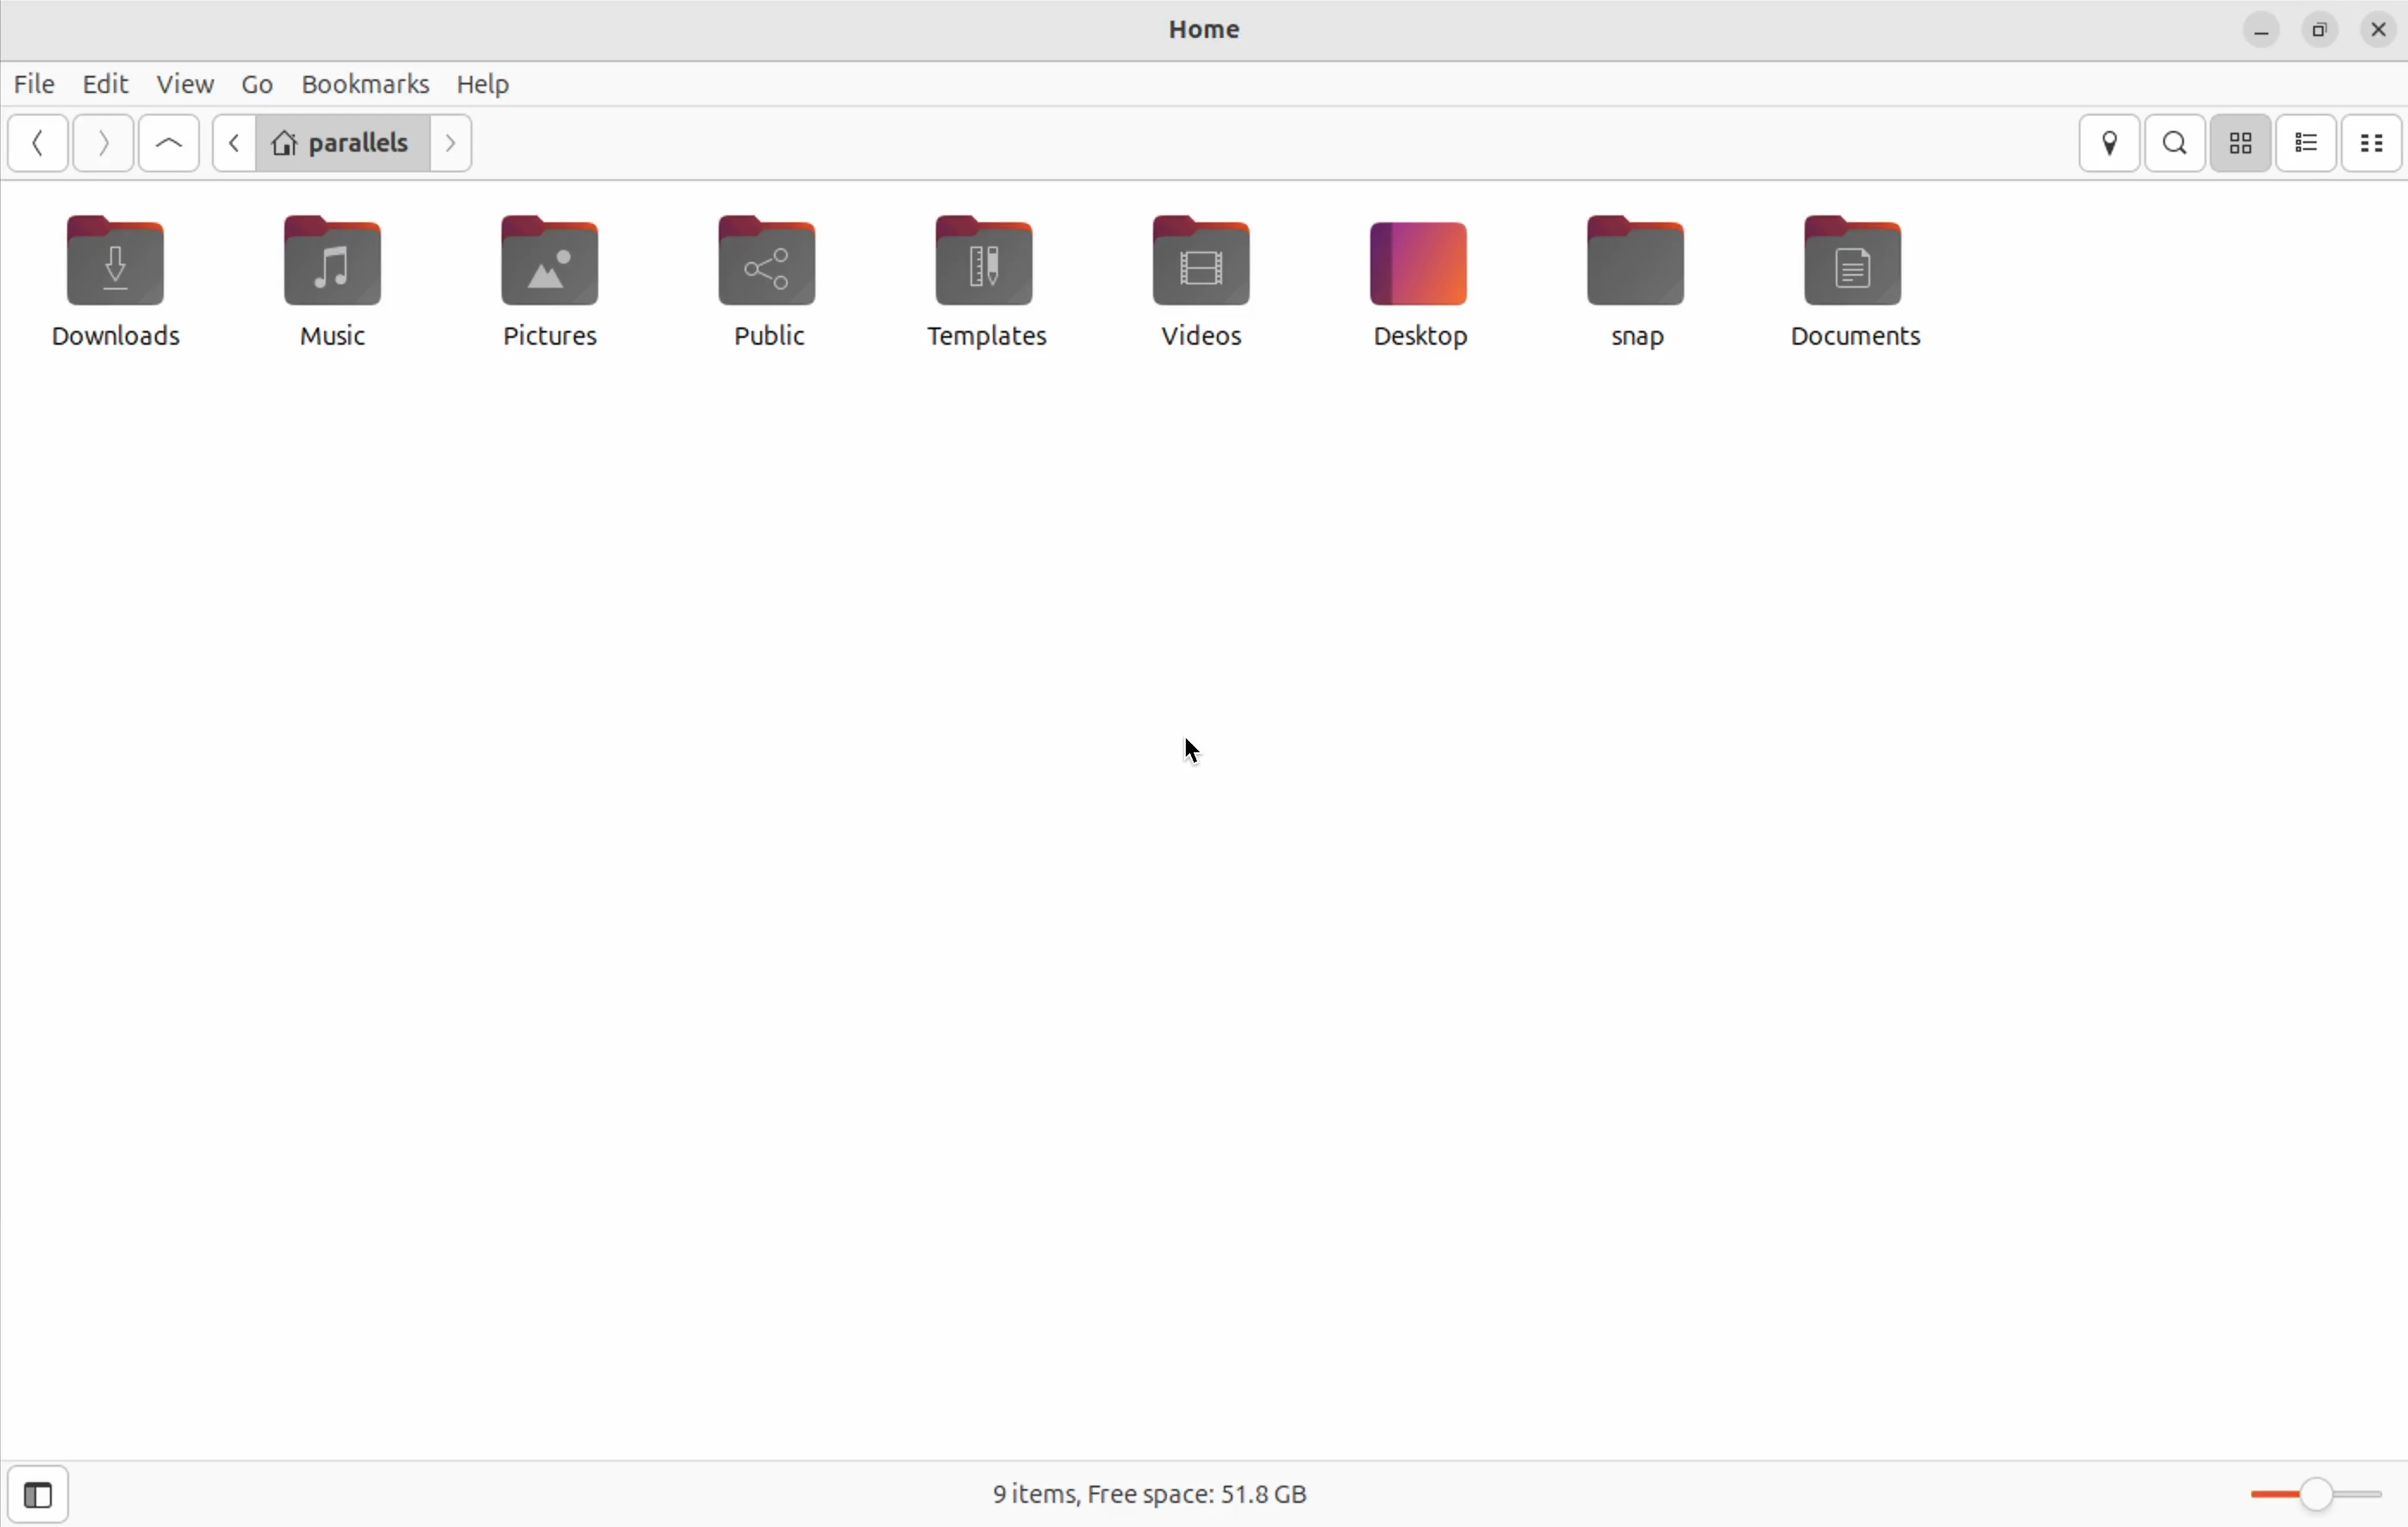  What do you see at coordinates (366, 81) in the screenshot?
I see `Bookmarks` at bounding box center [366, 81].